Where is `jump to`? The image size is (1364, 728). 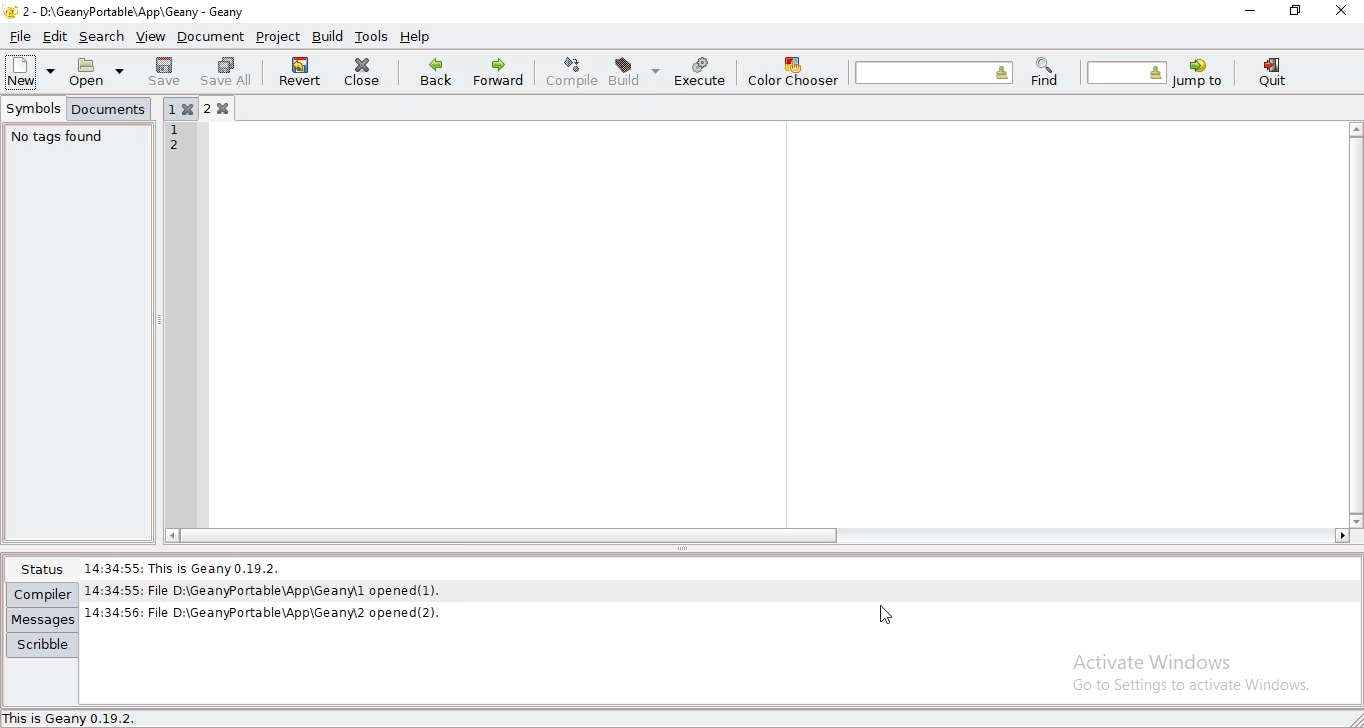
jump to is located at coordinates (1196, 74).